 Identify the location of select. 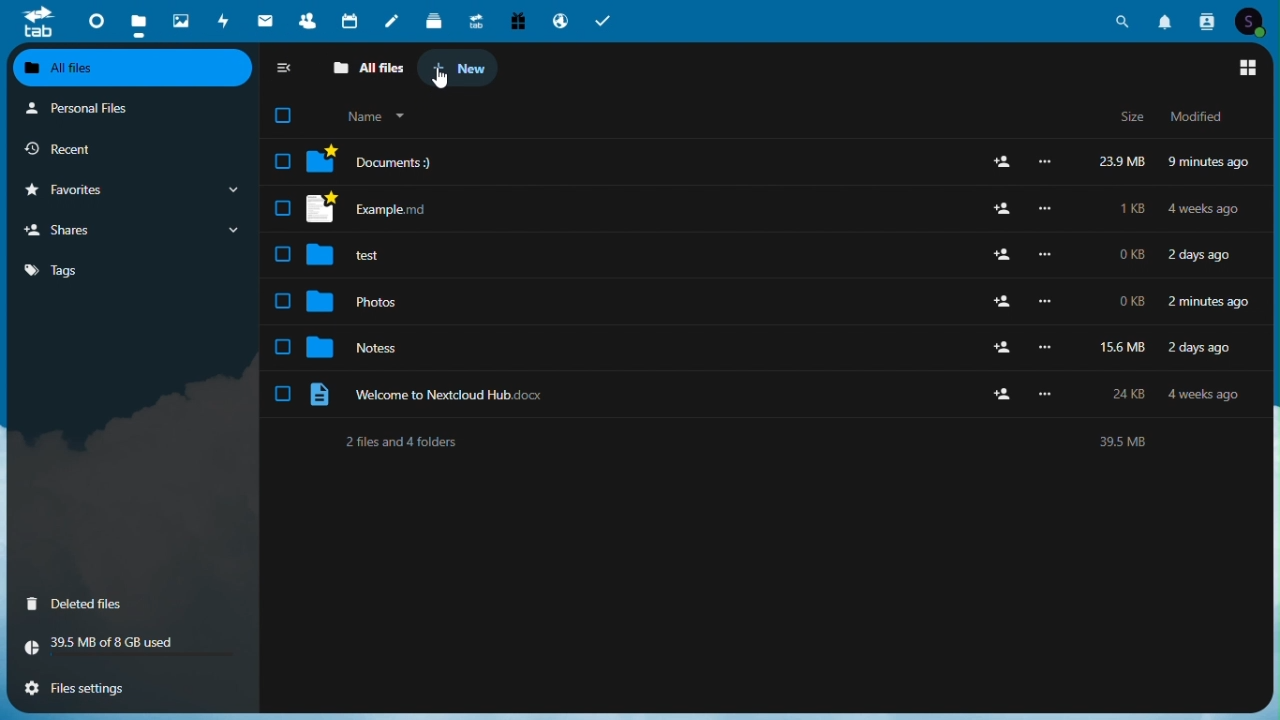
(281, 394).